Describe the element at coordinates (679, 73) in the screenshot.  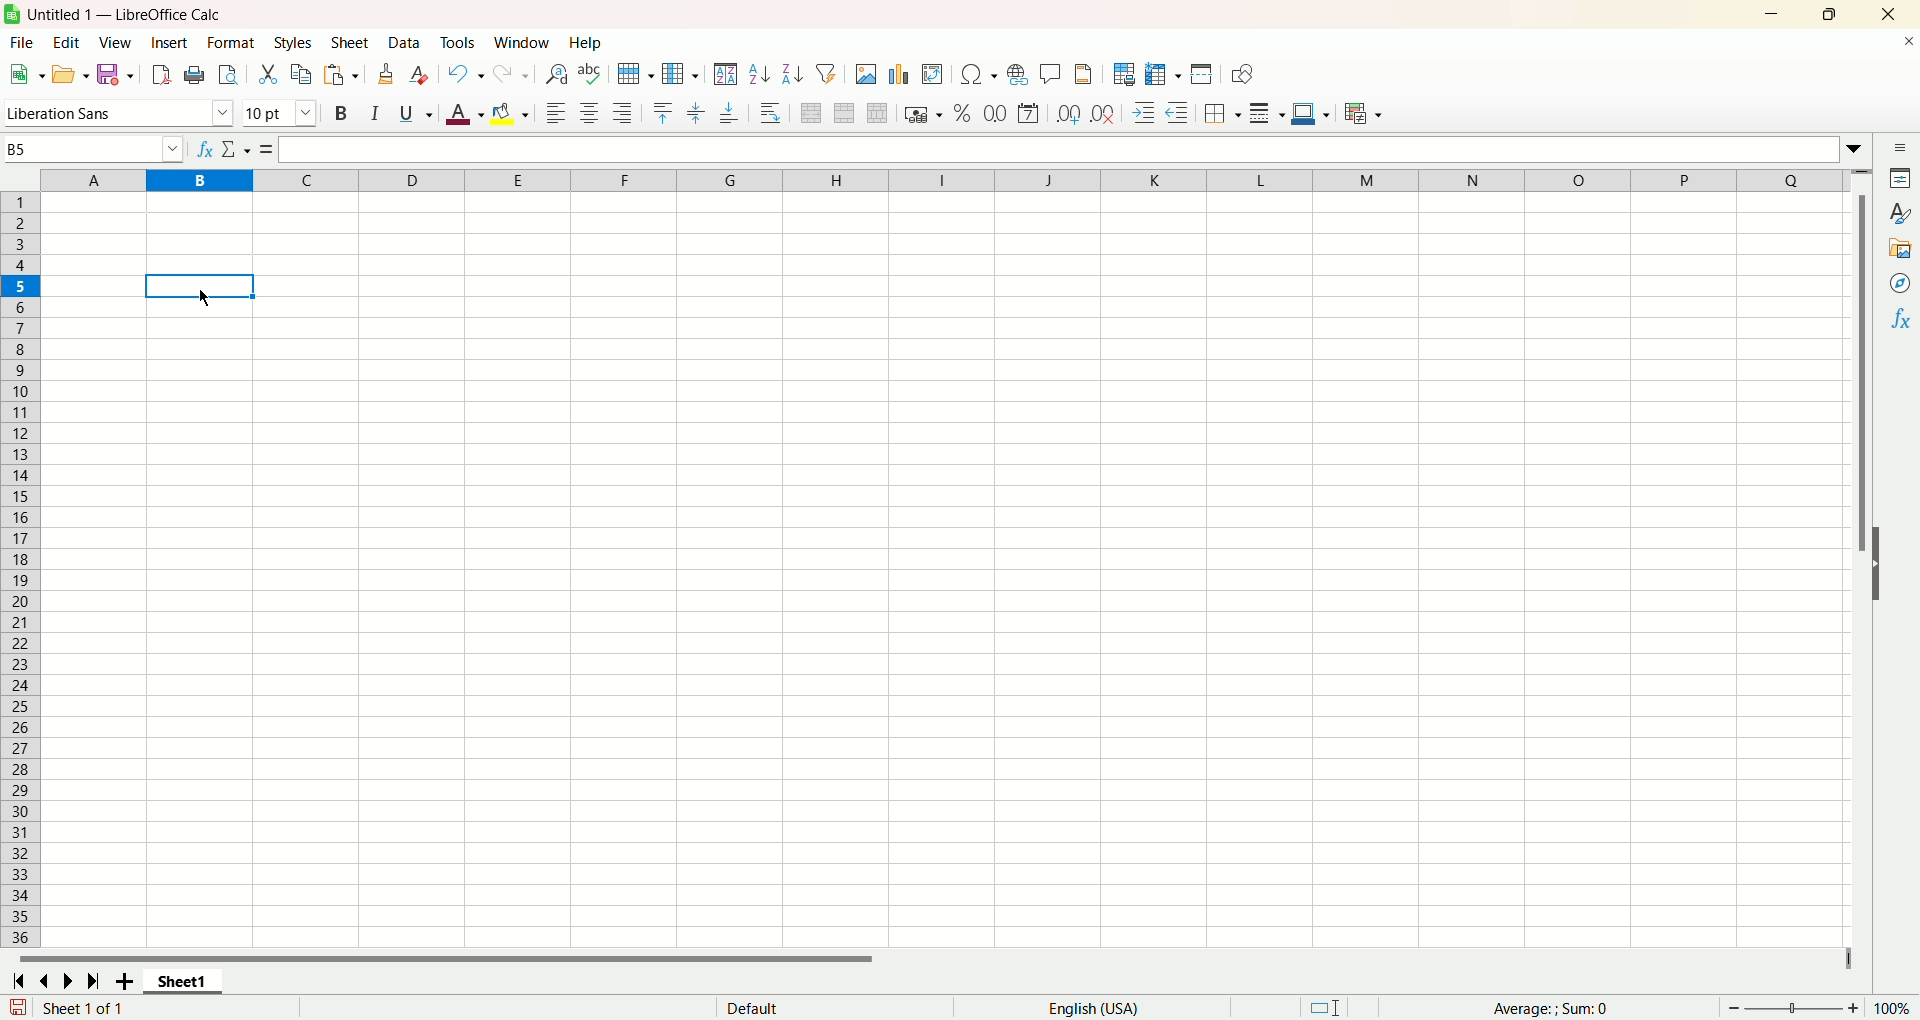
I see `column` at that location.